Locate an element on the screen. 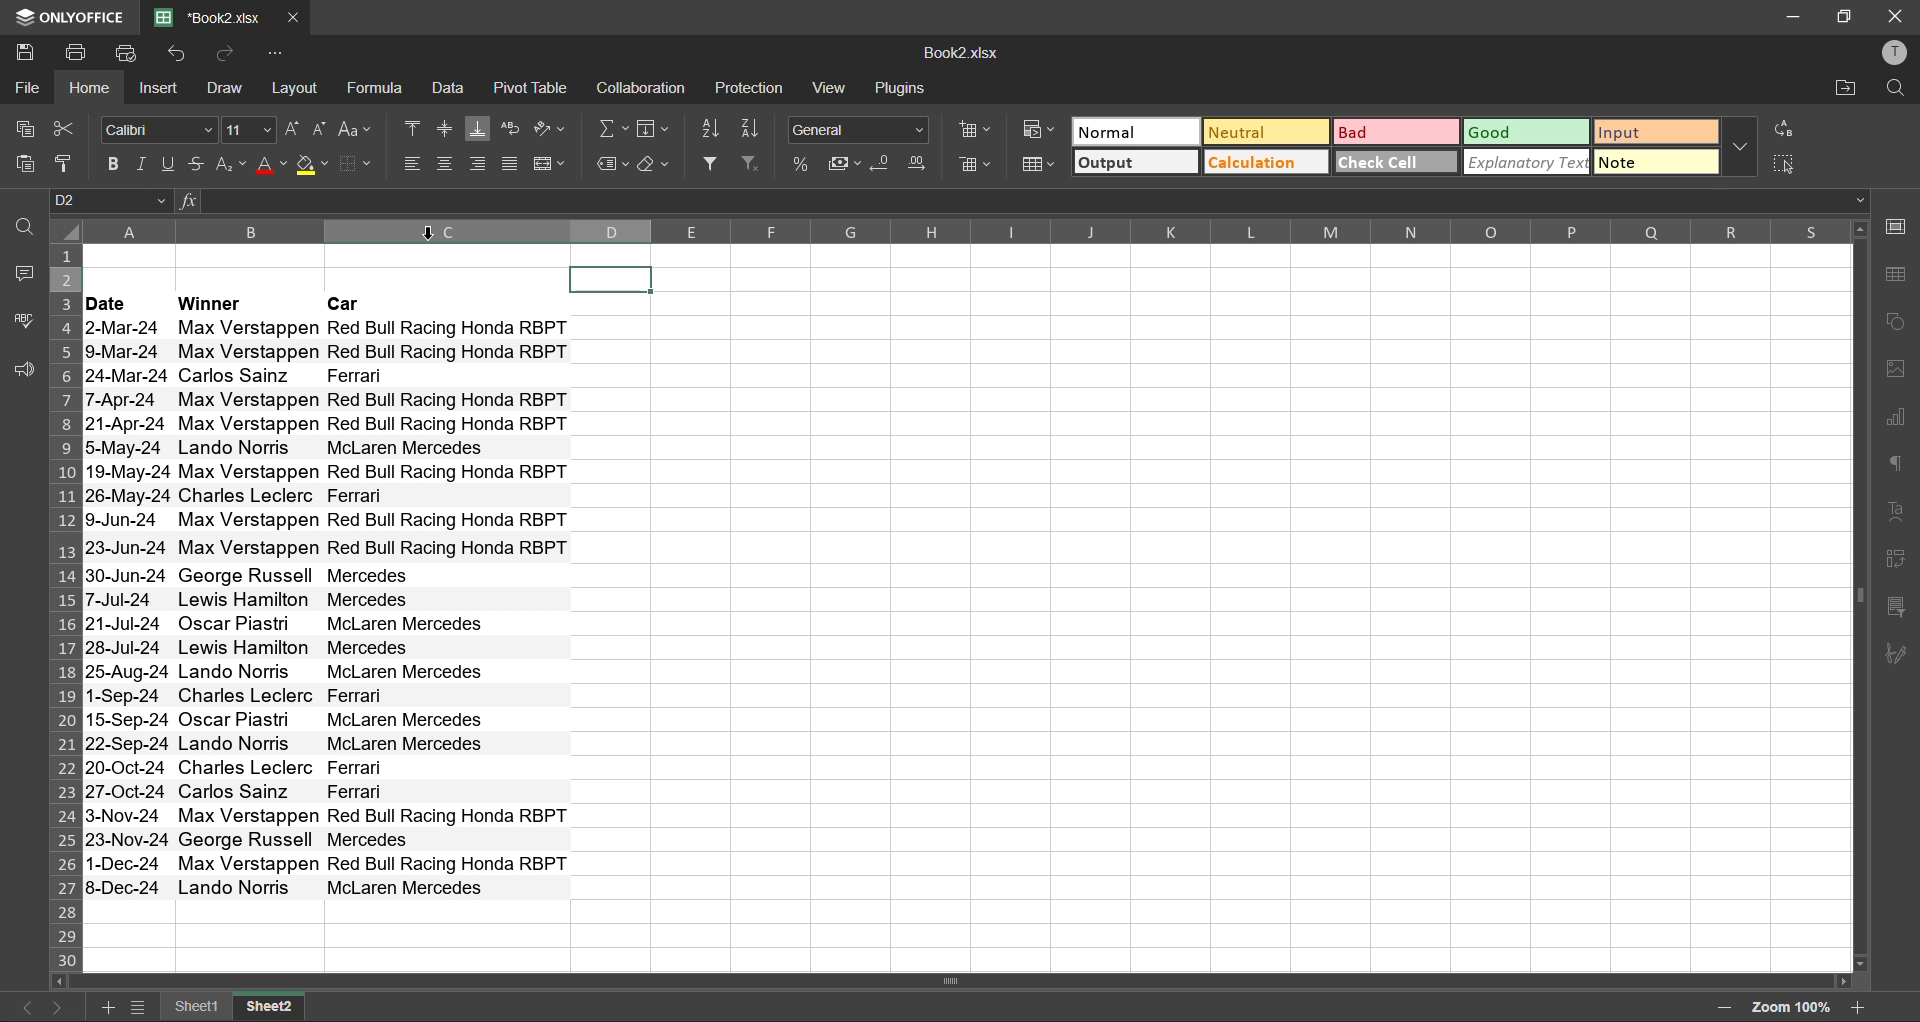 The image size is (1920, 1022). ONLYOFFICE is located at coordinates (70, 15).